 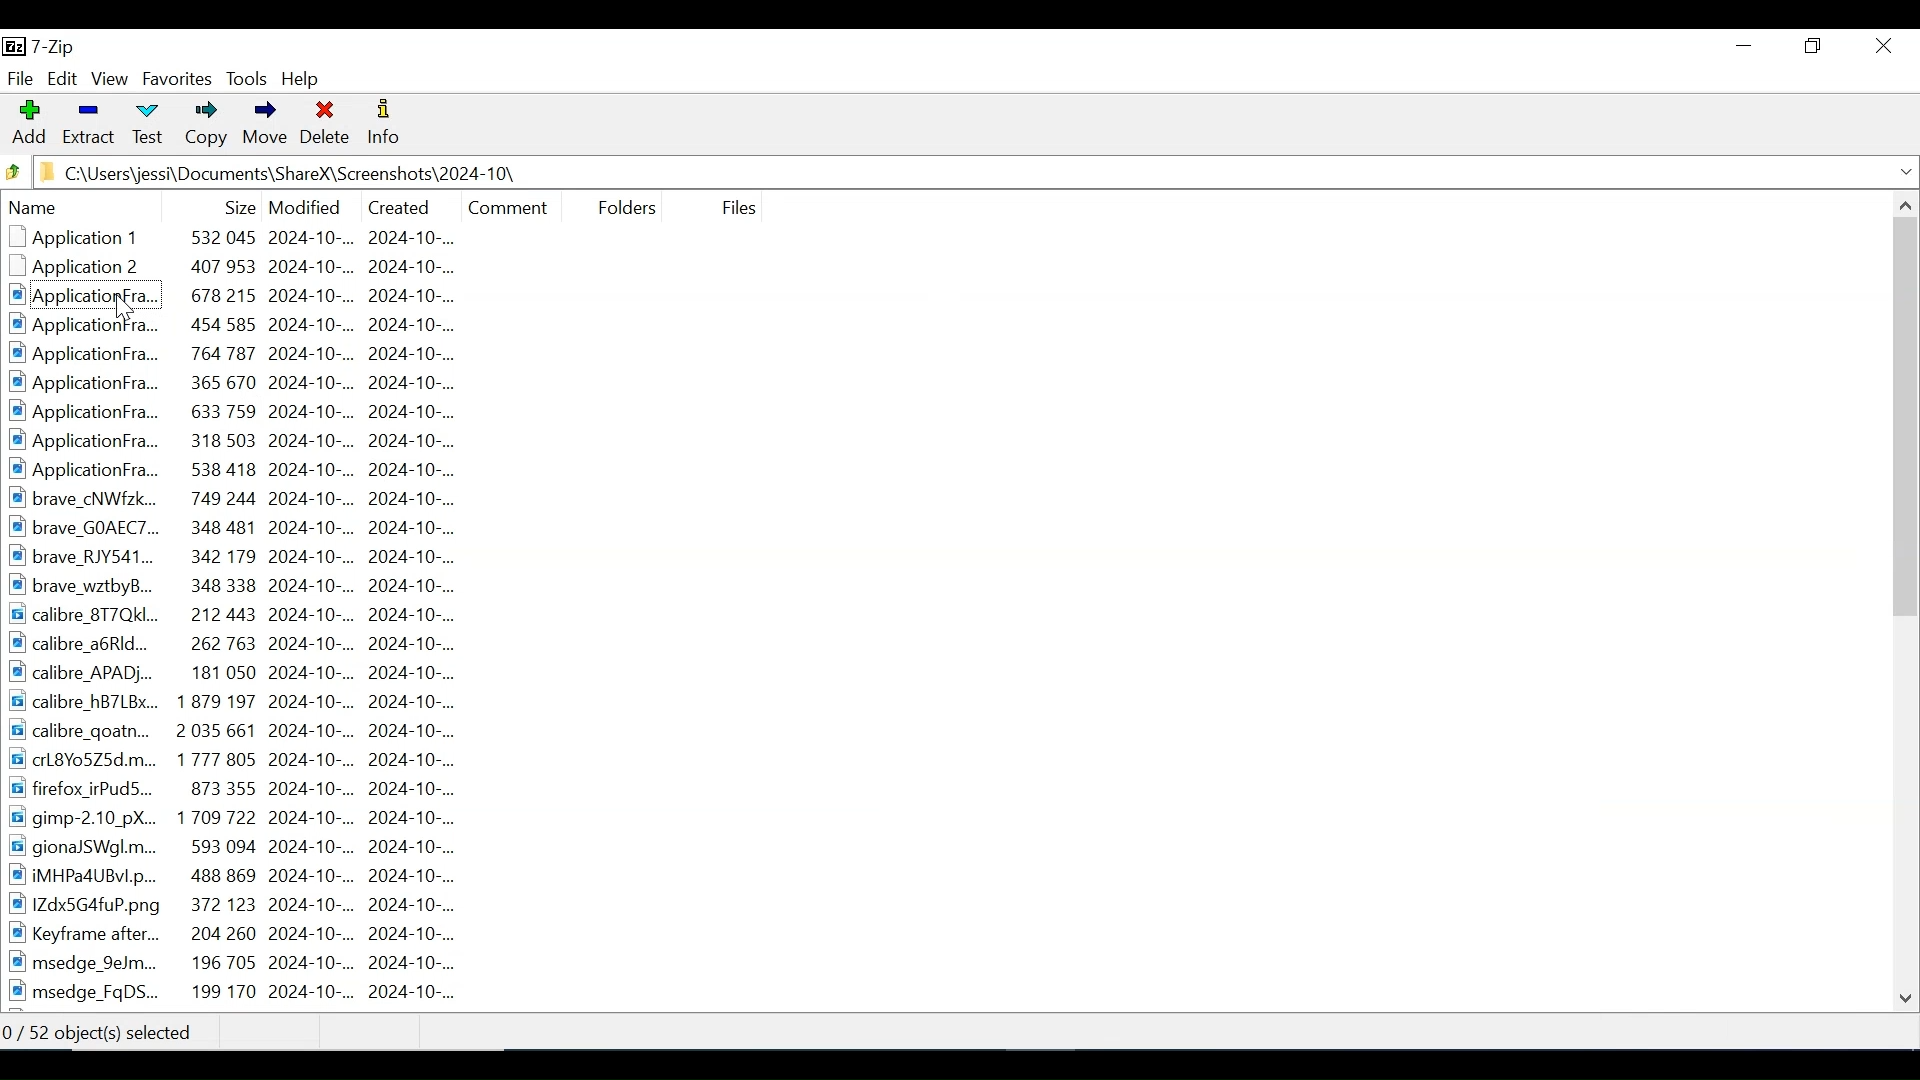 What do you see at coordinates (62, 79) in the screenshot?
I see `Edit` at bounding box center [62, 79].